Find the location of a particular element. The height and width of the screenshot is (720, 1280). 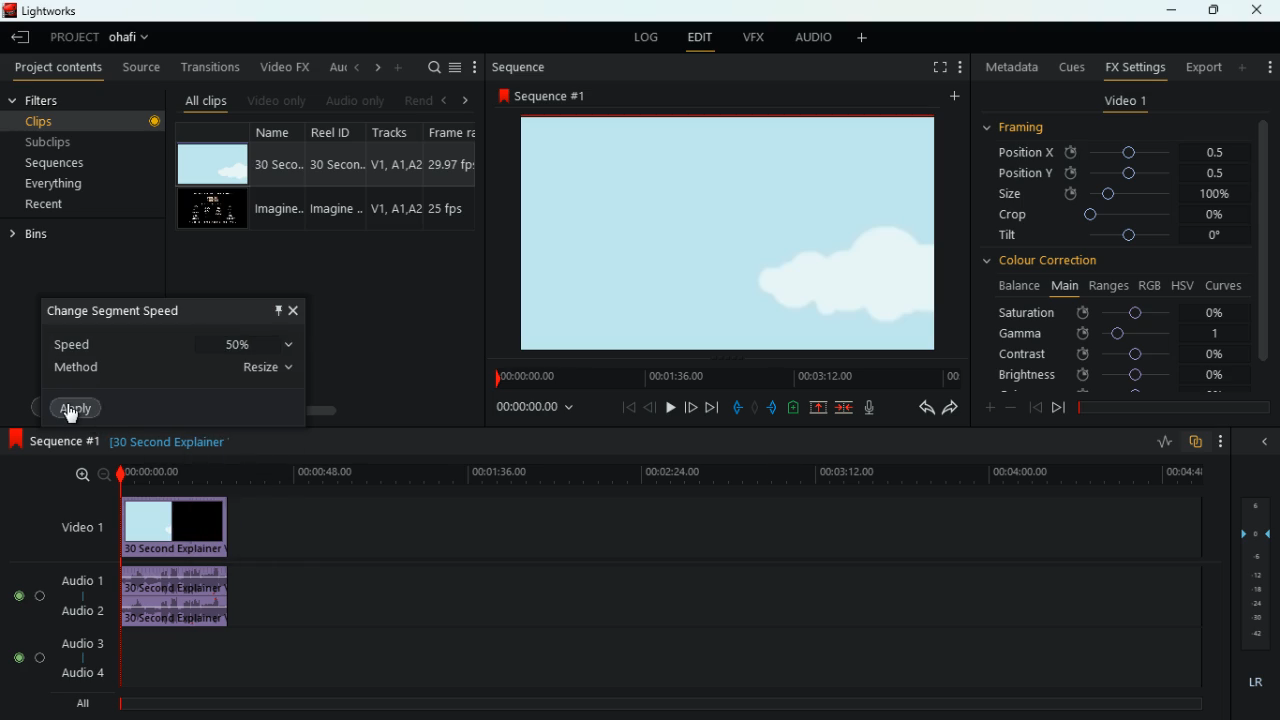

log is located at coordinates (643, 35).